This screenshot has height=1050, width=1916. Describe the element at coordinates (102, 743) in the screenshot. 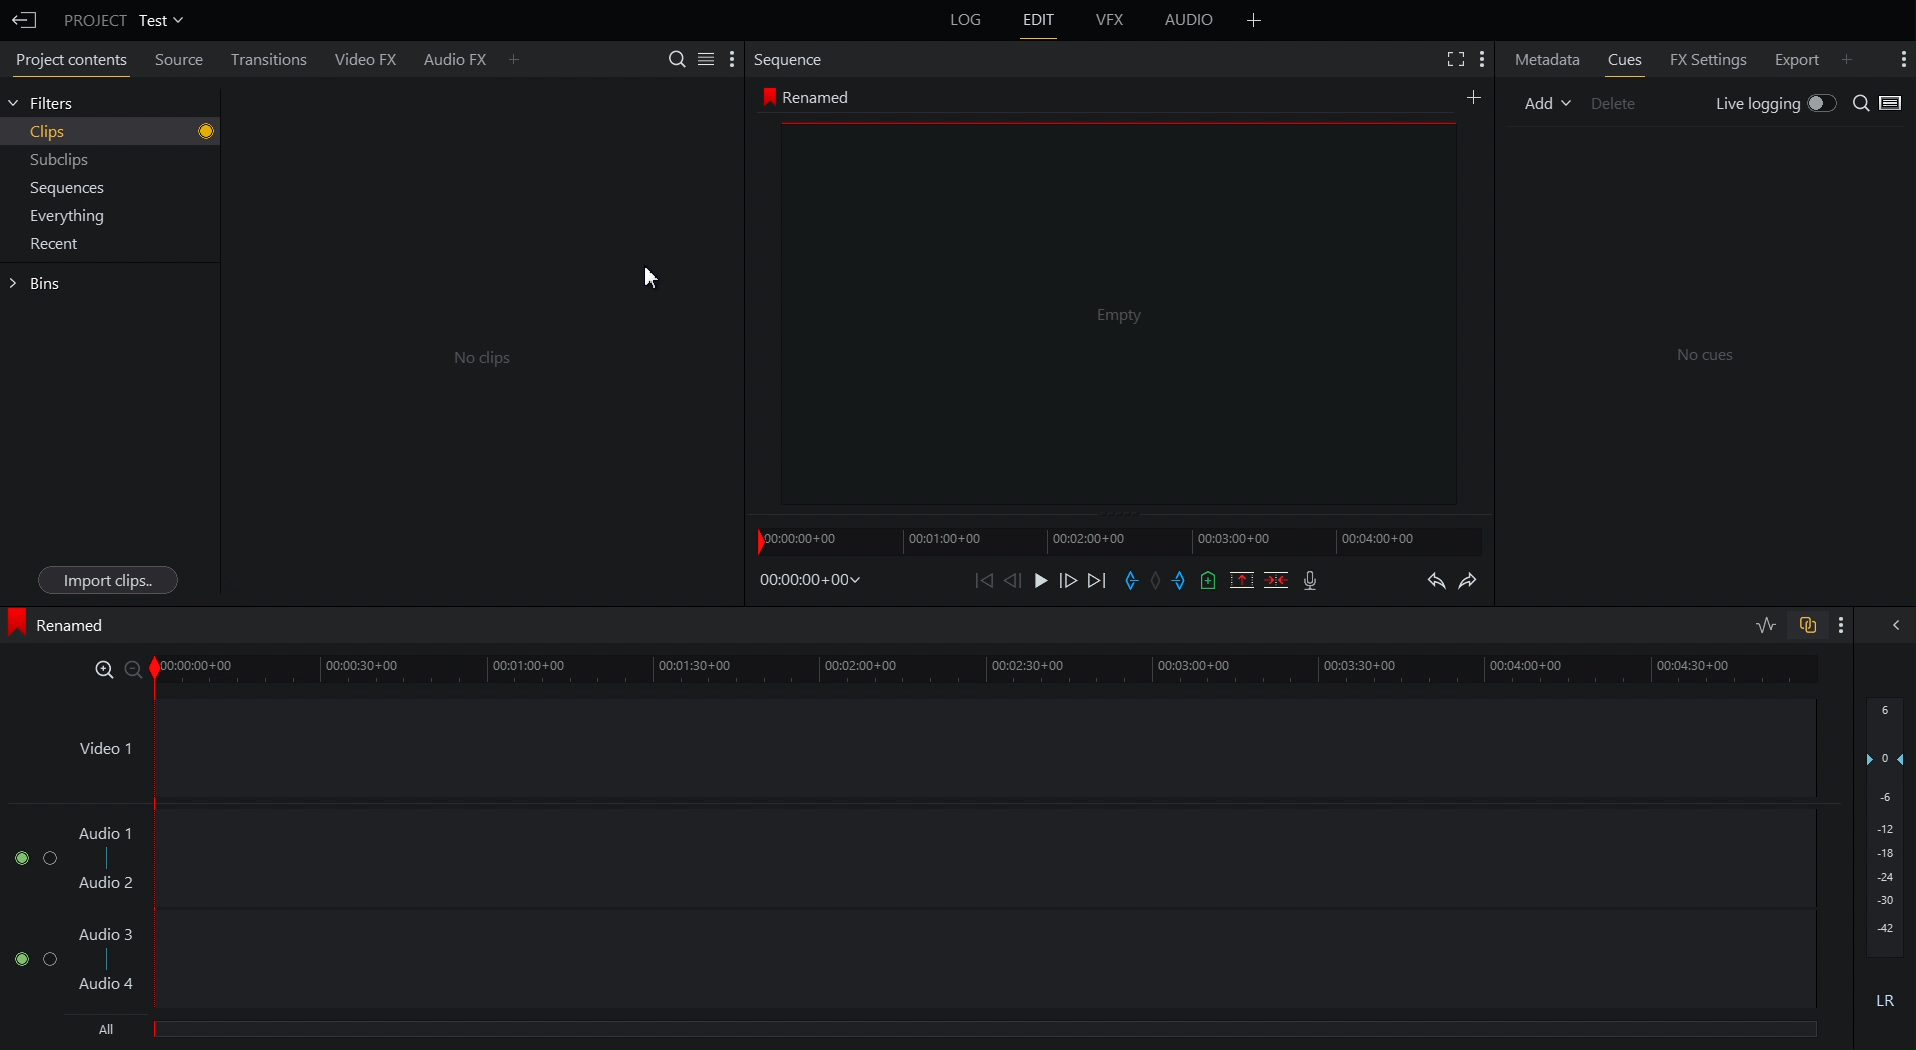

I see `Video 1` at that location.